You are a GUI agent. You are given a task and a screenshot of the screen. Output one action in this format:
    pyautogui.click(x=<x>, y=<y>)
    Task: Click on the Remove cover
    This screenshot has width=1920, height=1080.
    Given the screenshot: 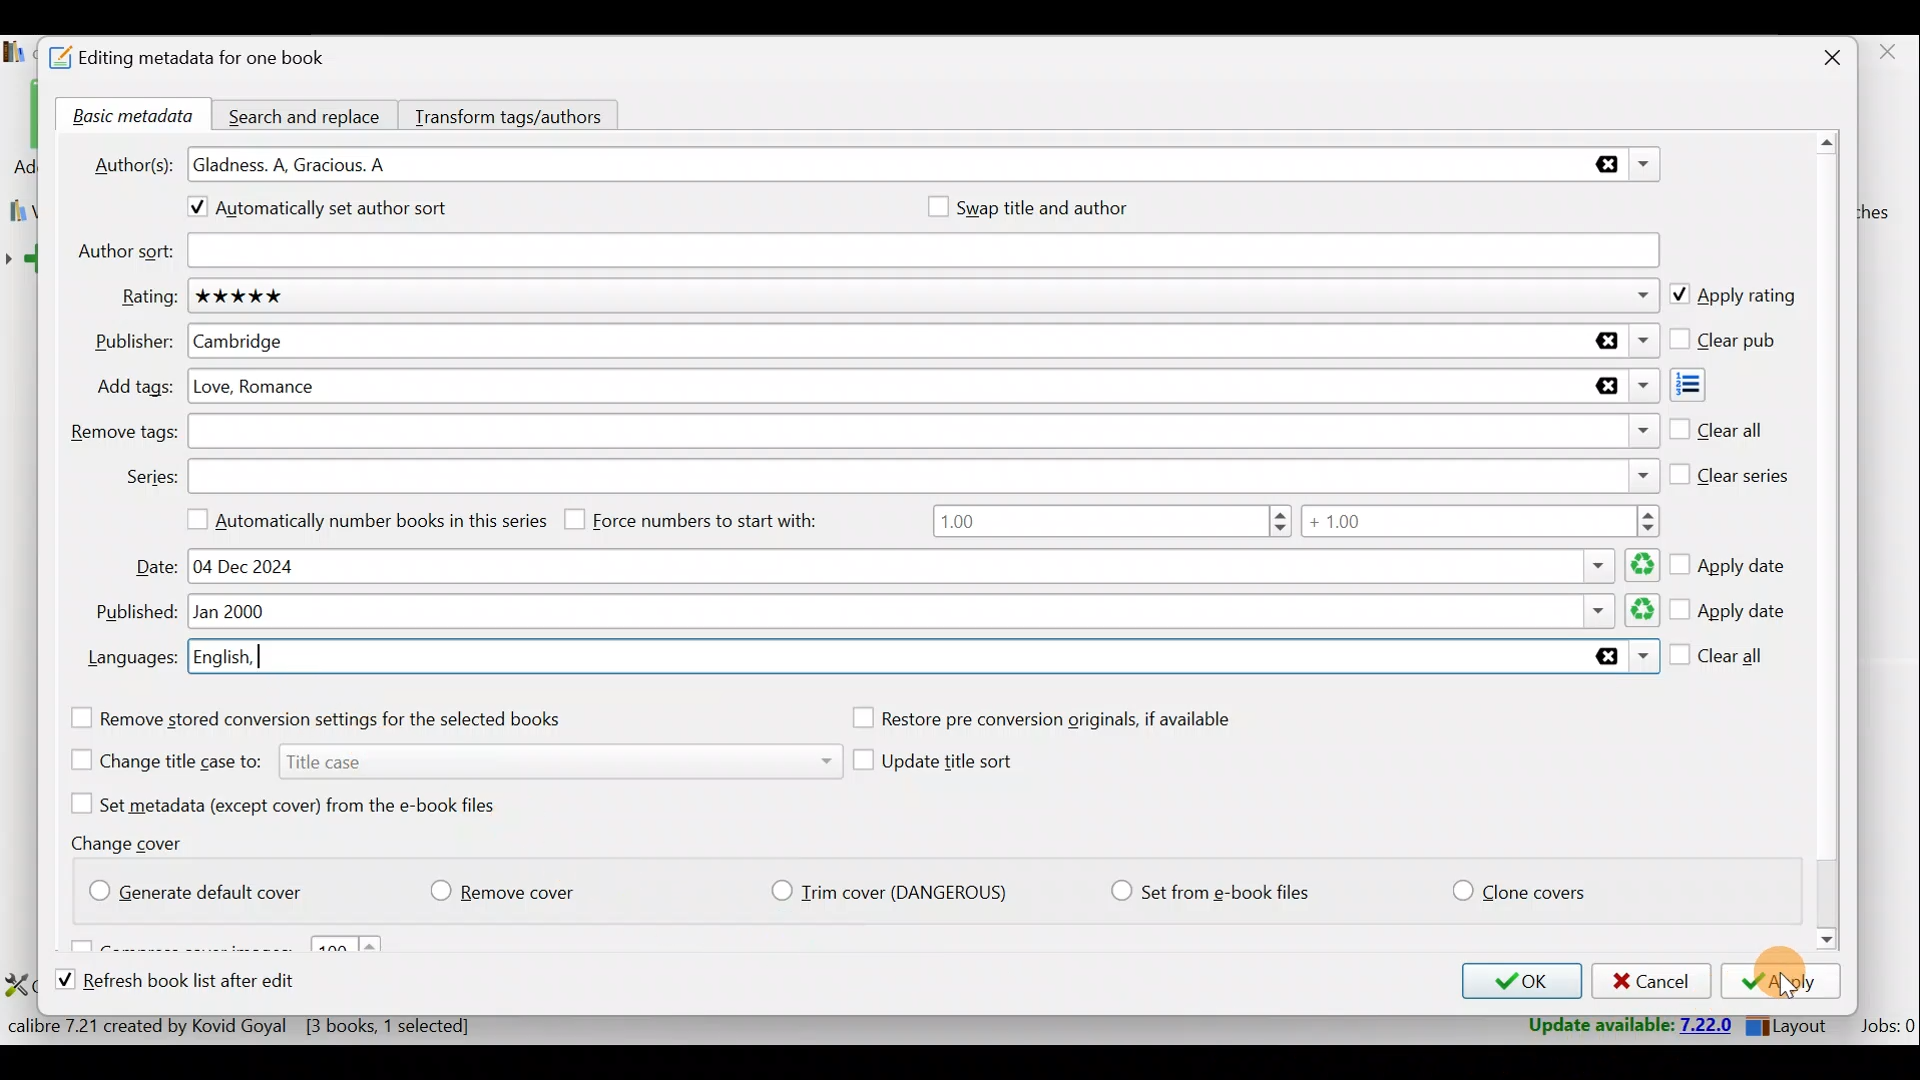 What is the action you would take?
    pyautogui.click(x=515, y=887)
    